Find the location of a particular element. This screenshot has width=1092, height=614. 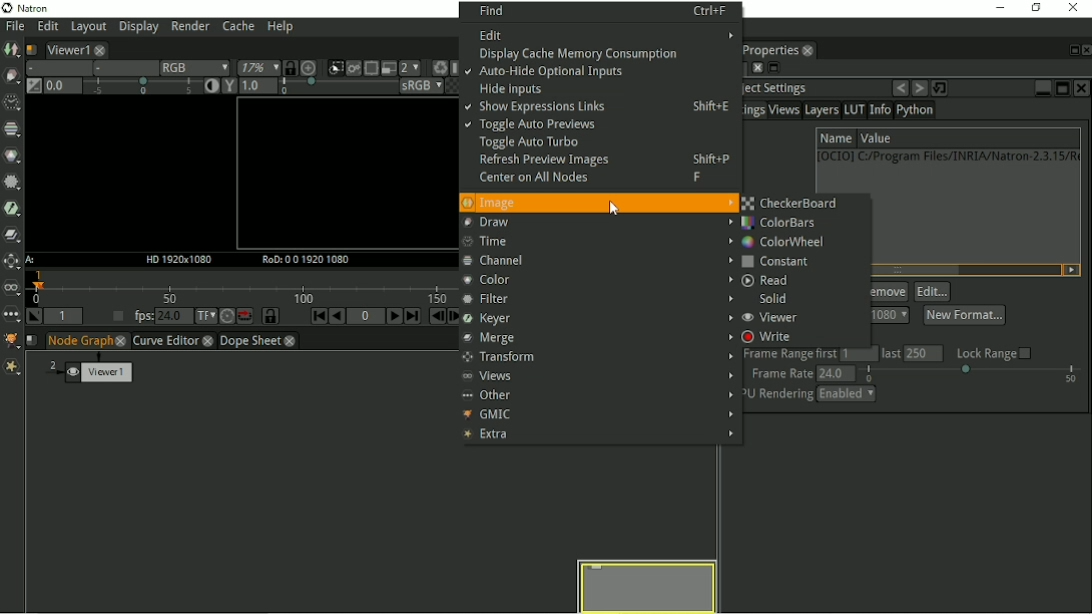

GPU Rendering is located at coordinates (812, 396).